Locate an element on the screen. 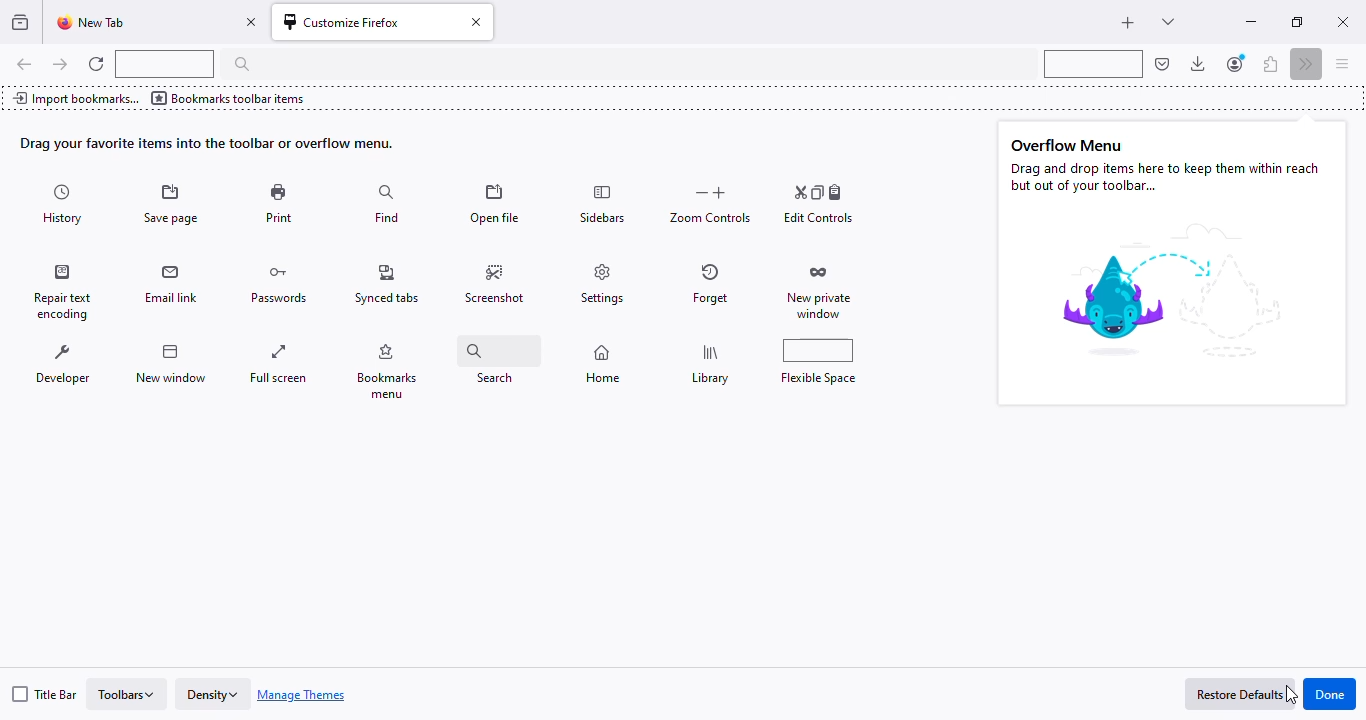 The image size is (1366, 720). list all tabs is located at coordinates (1170, 22).